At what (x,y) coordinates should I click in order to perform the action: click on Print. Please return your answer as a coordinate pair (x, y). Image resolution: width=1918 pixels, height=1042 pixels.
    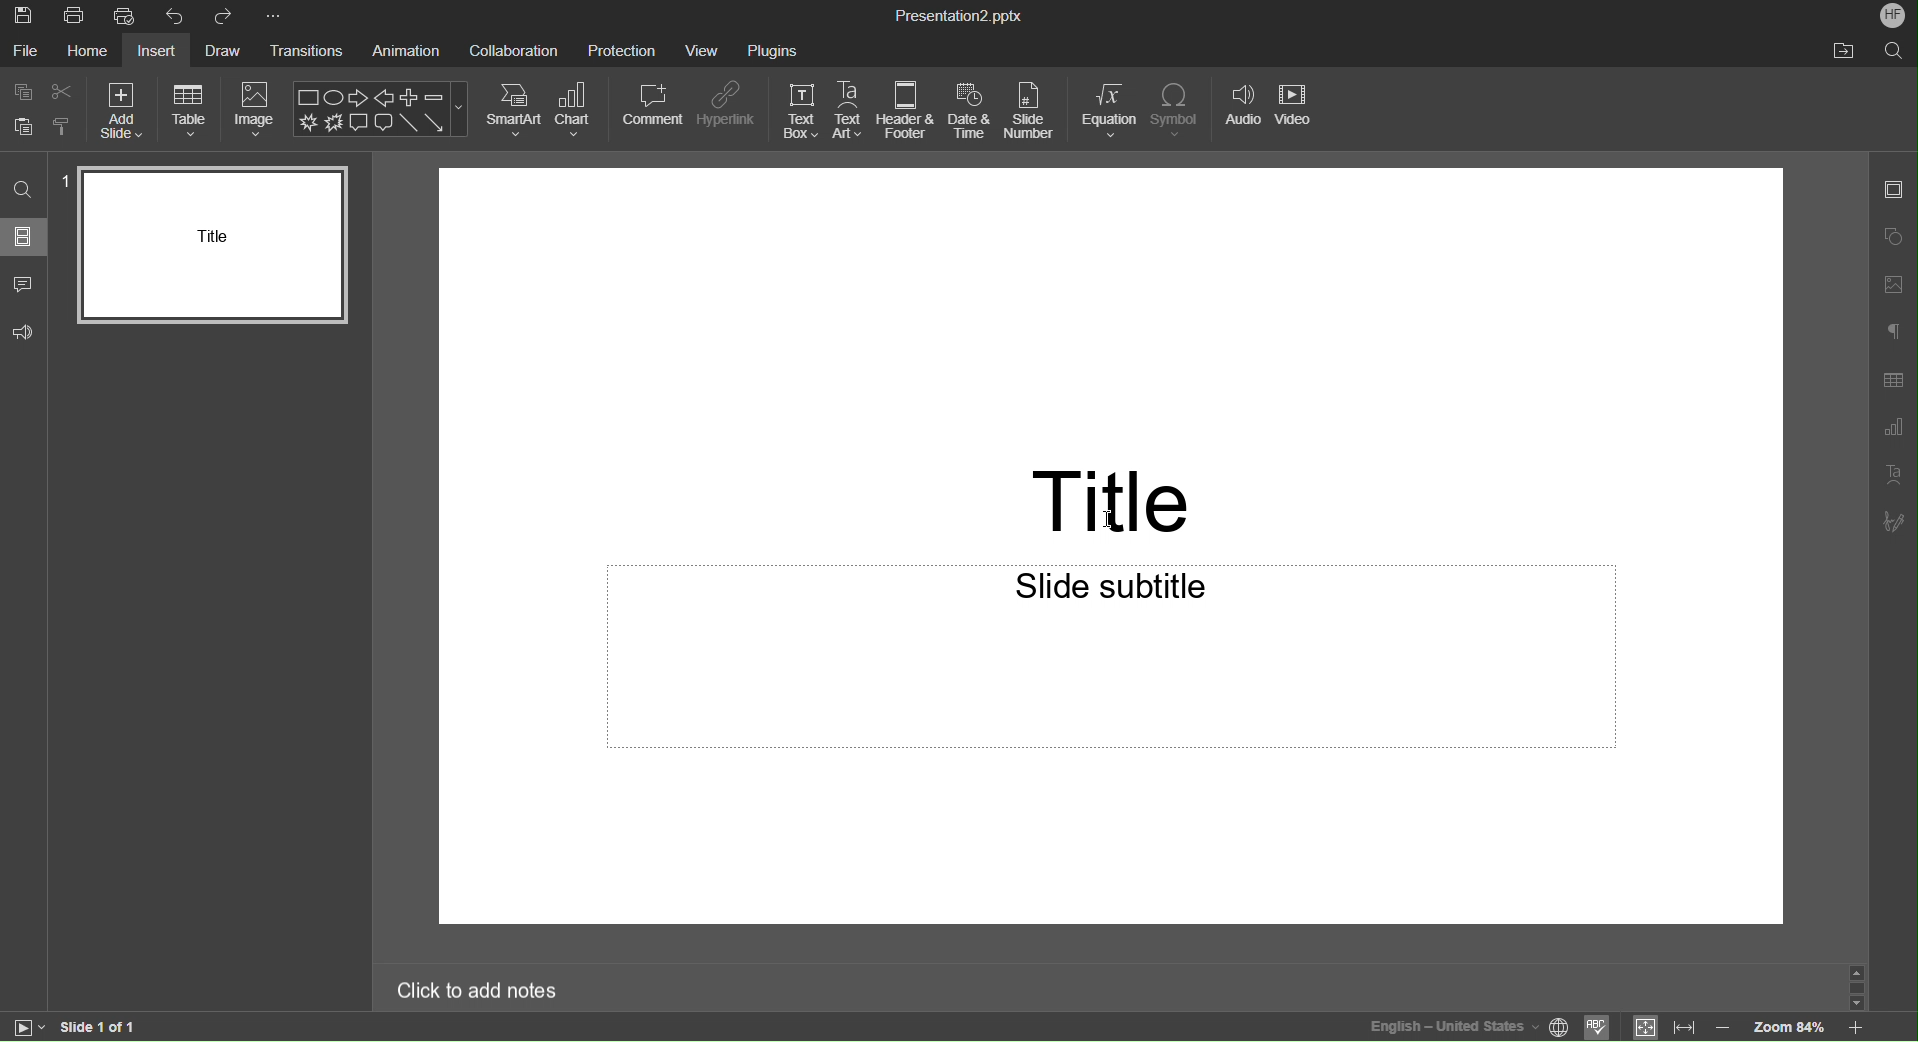
    Looking at the image, I should click on (78, 16).